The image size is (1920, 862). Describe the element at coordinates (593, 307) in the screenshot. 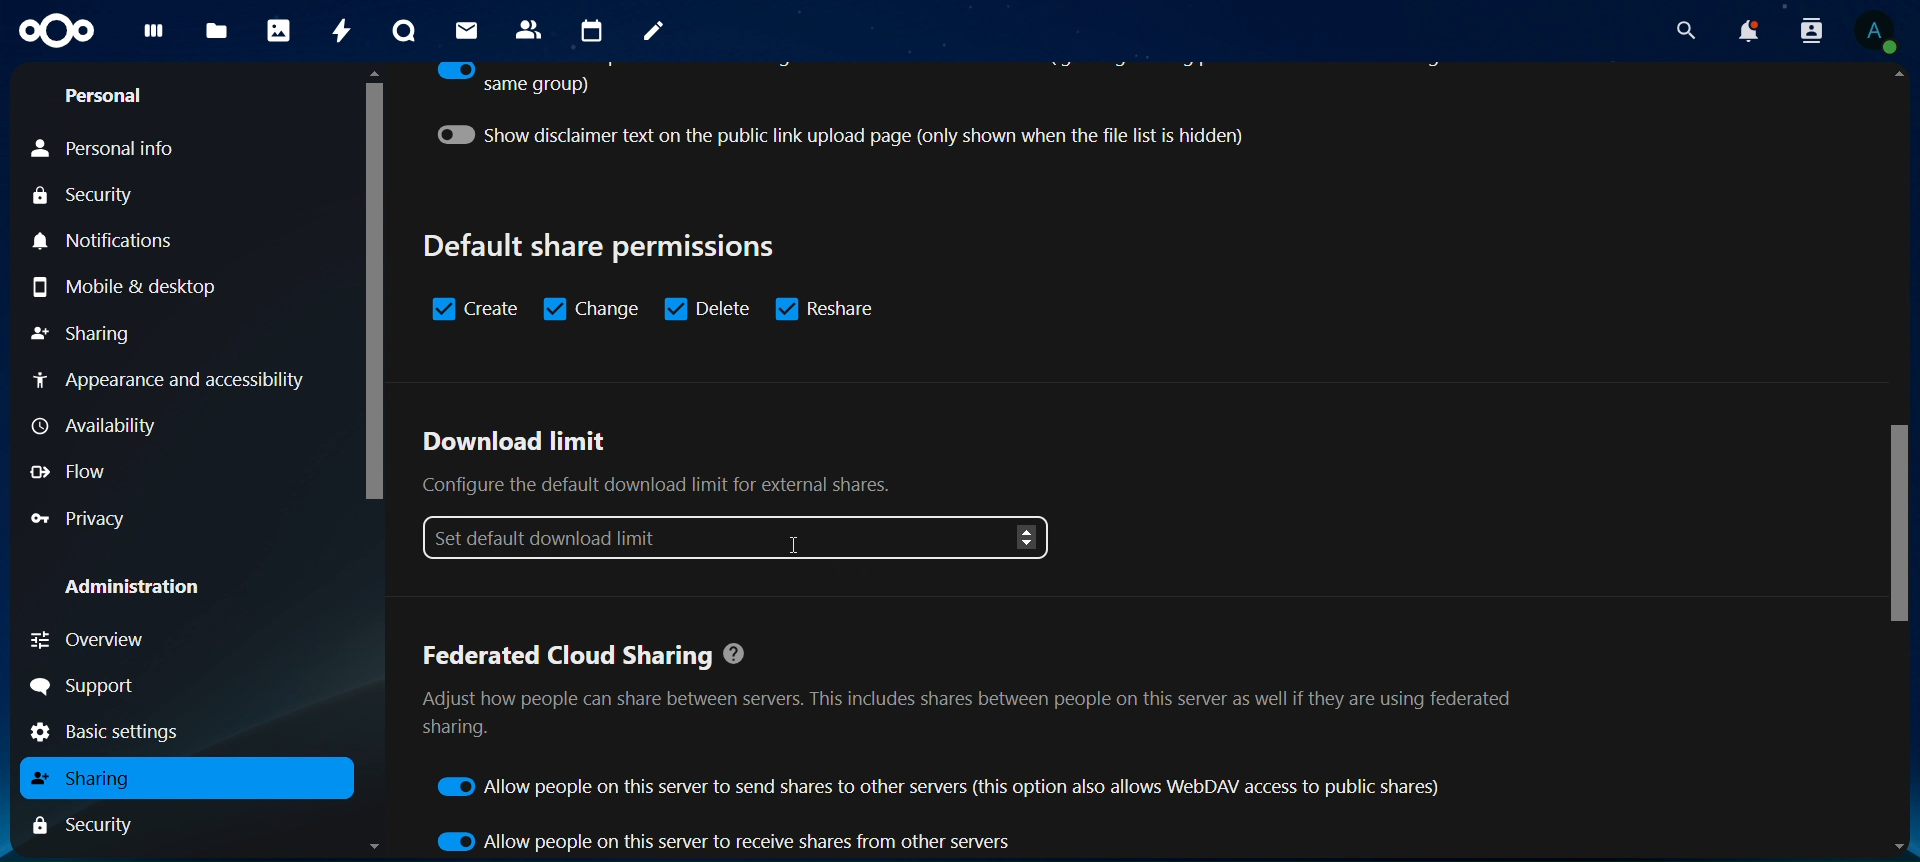

I see `change` at that location.